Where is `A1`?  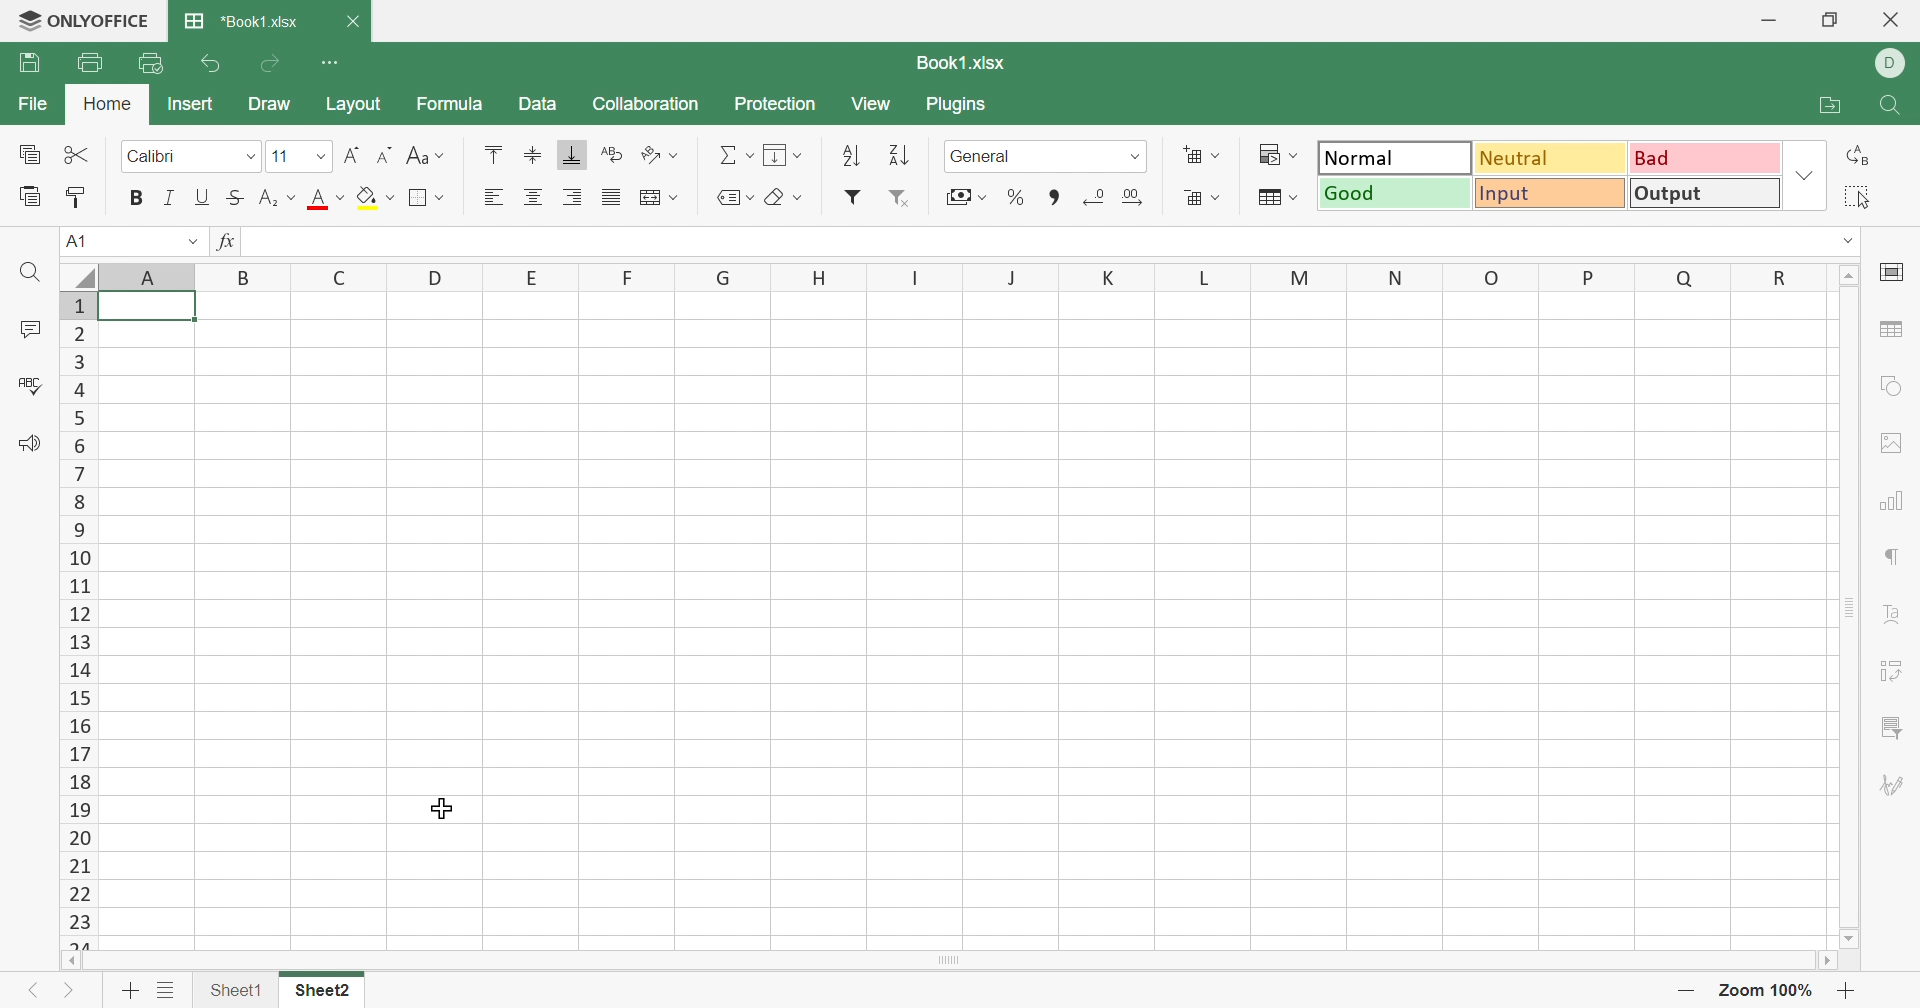
A1 is located at coordinates (76, 242).